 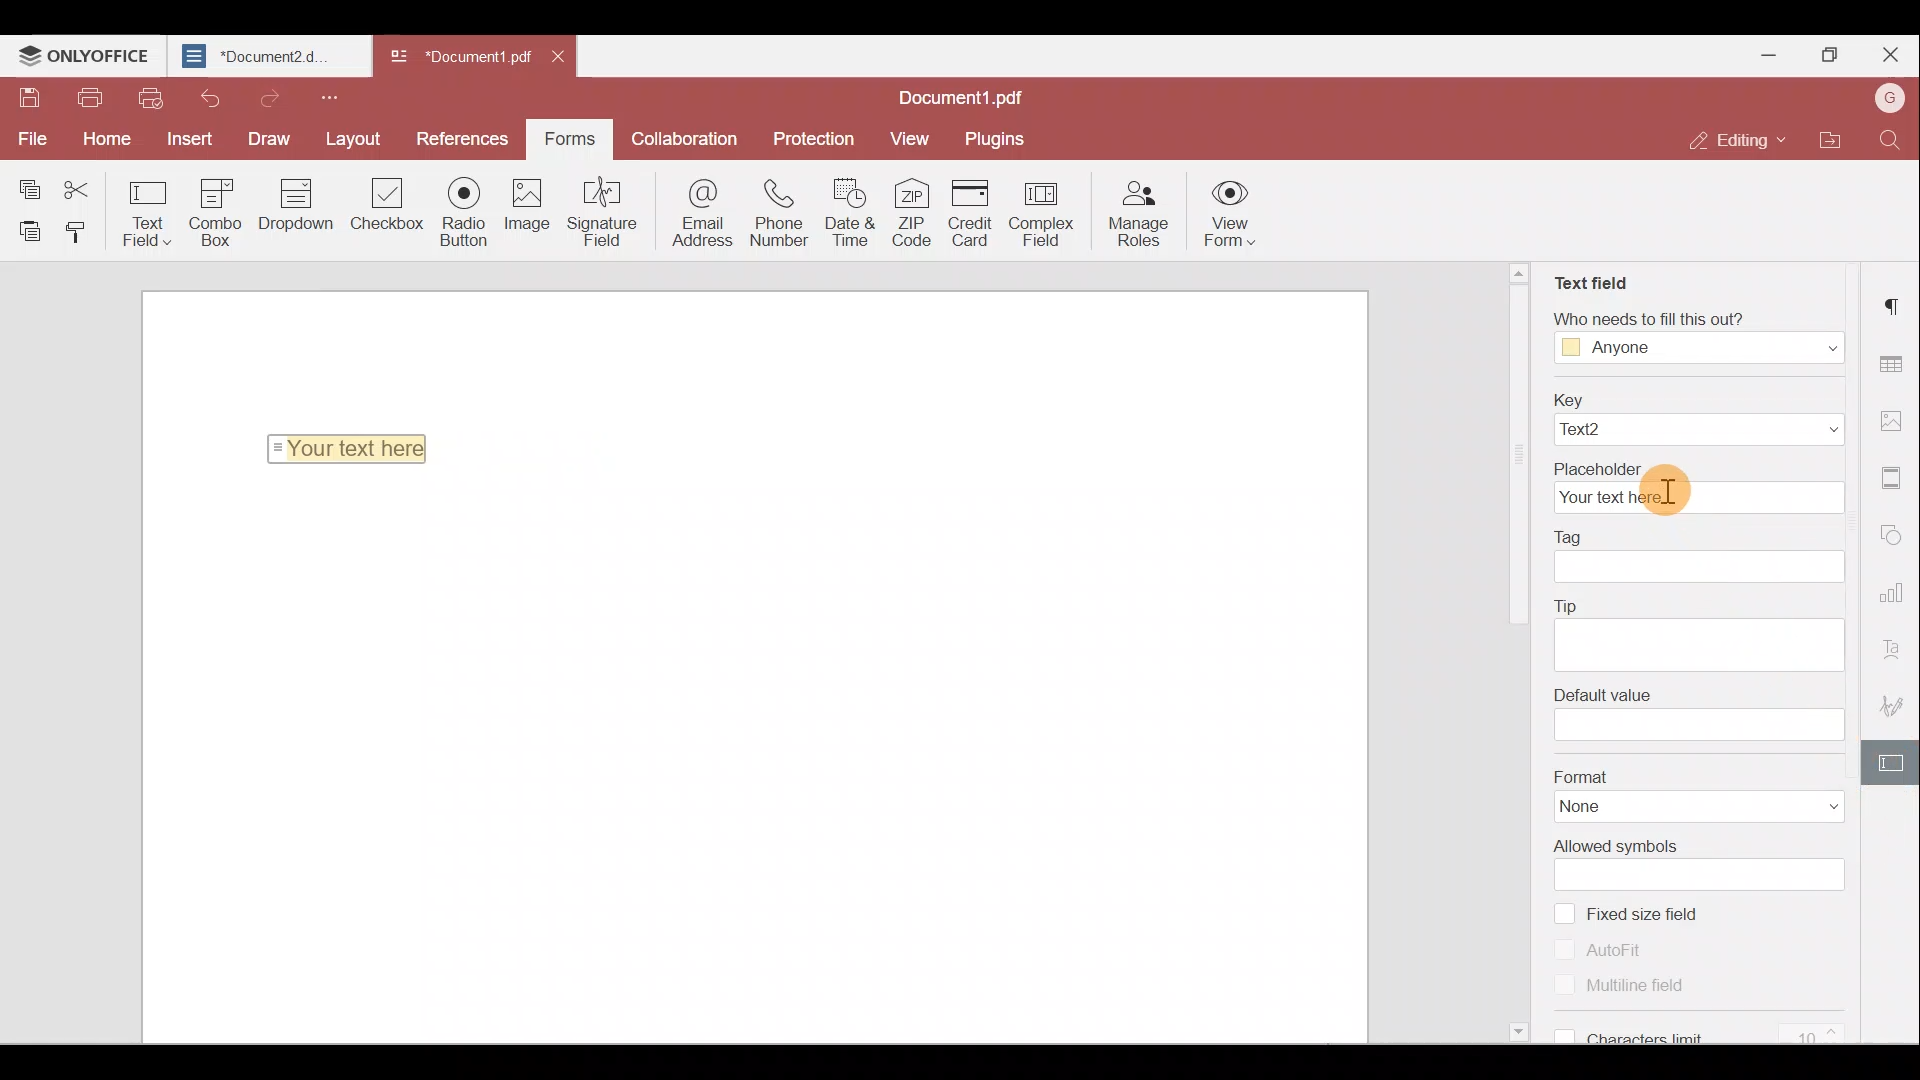 I want to click on View, so click(x=911, y=138).